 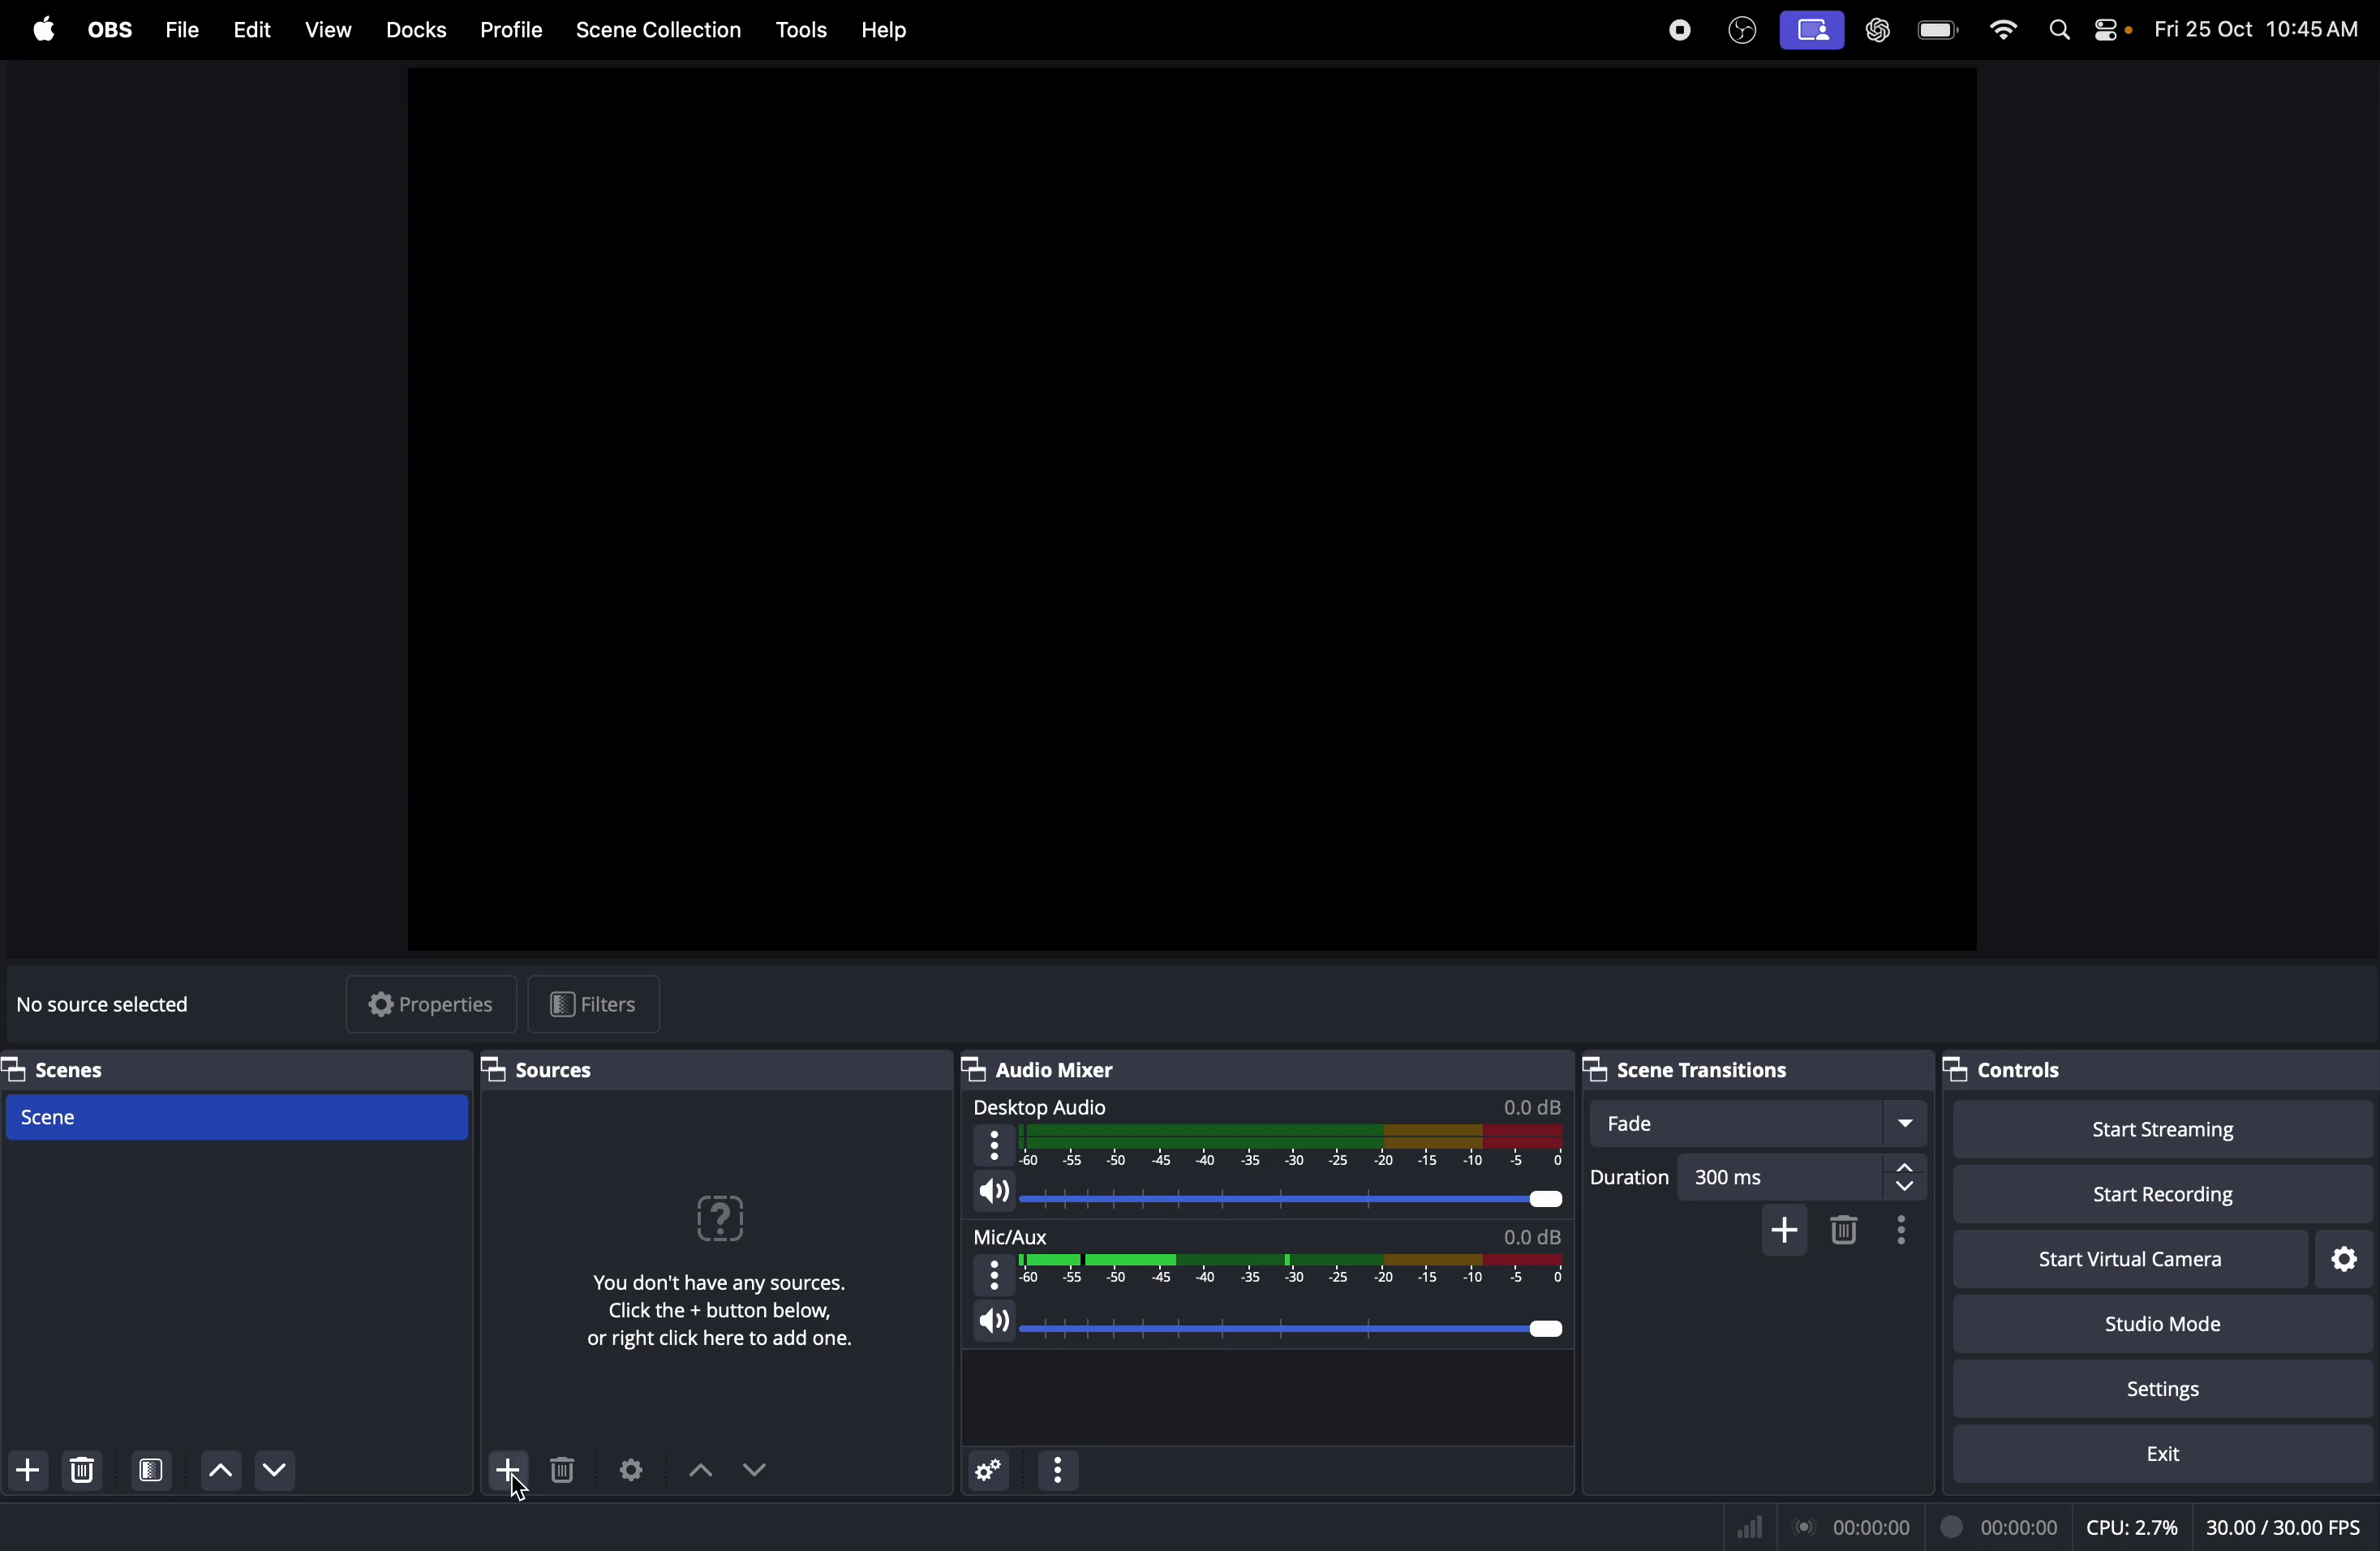 What do you see at coordinates (1814, 31) in the screenshot?
I see `screen record` at bounding box center [1814, 31].